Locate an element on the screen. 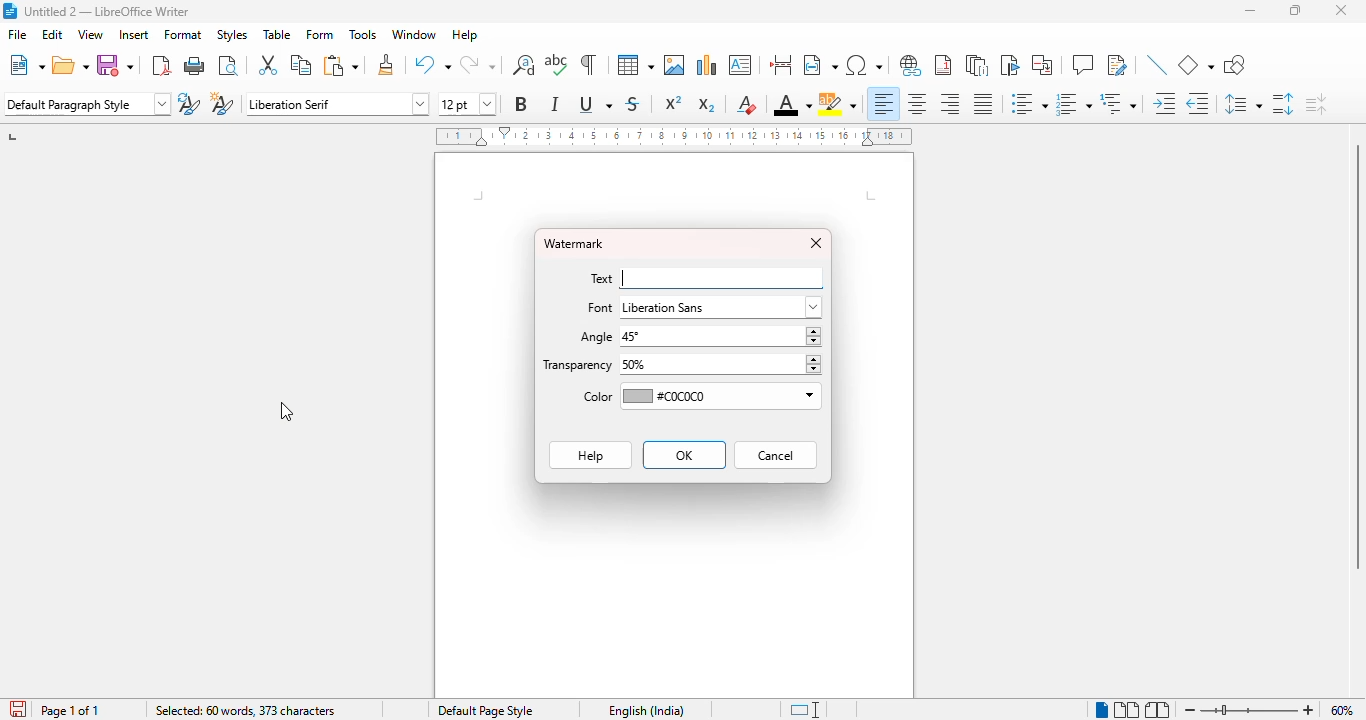 This screenshot has width=1366, height=720. align center is located at coordinates (917, 103).